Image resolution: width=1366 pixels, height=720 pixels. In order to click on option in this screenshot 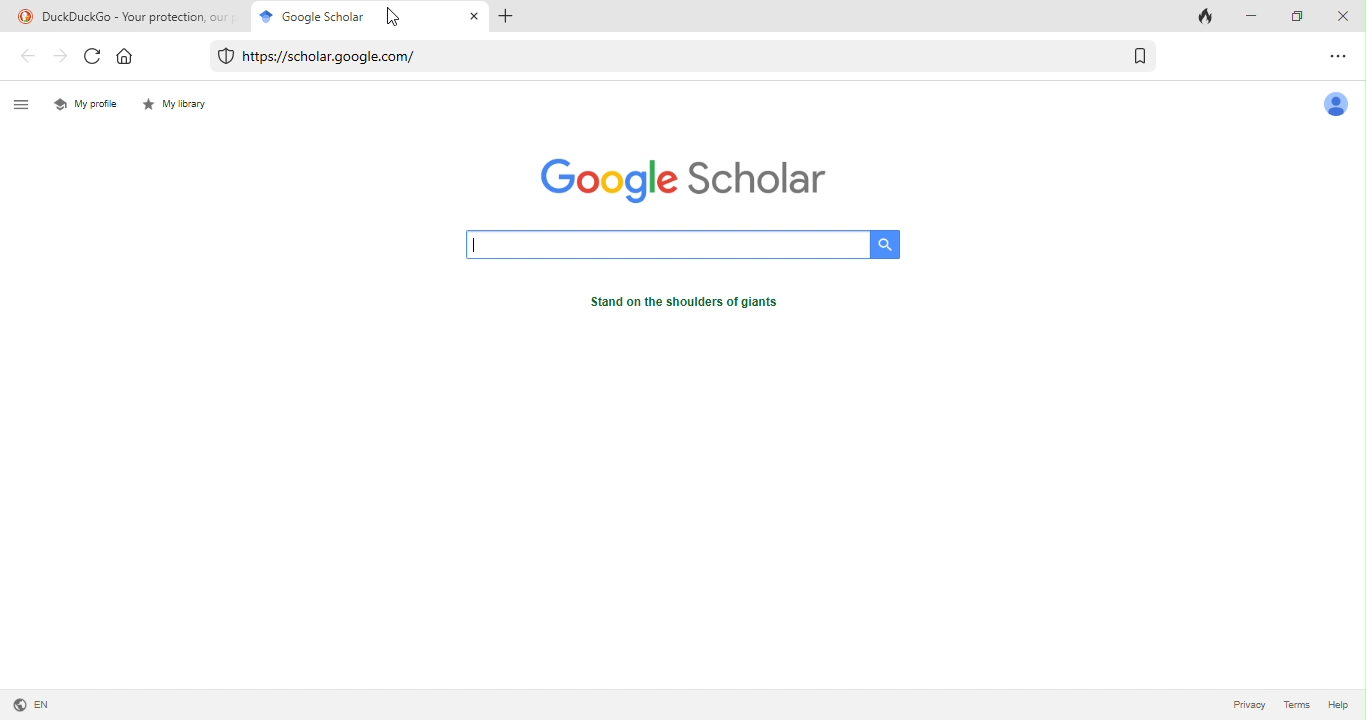, I will do `click(1343, 57)`.